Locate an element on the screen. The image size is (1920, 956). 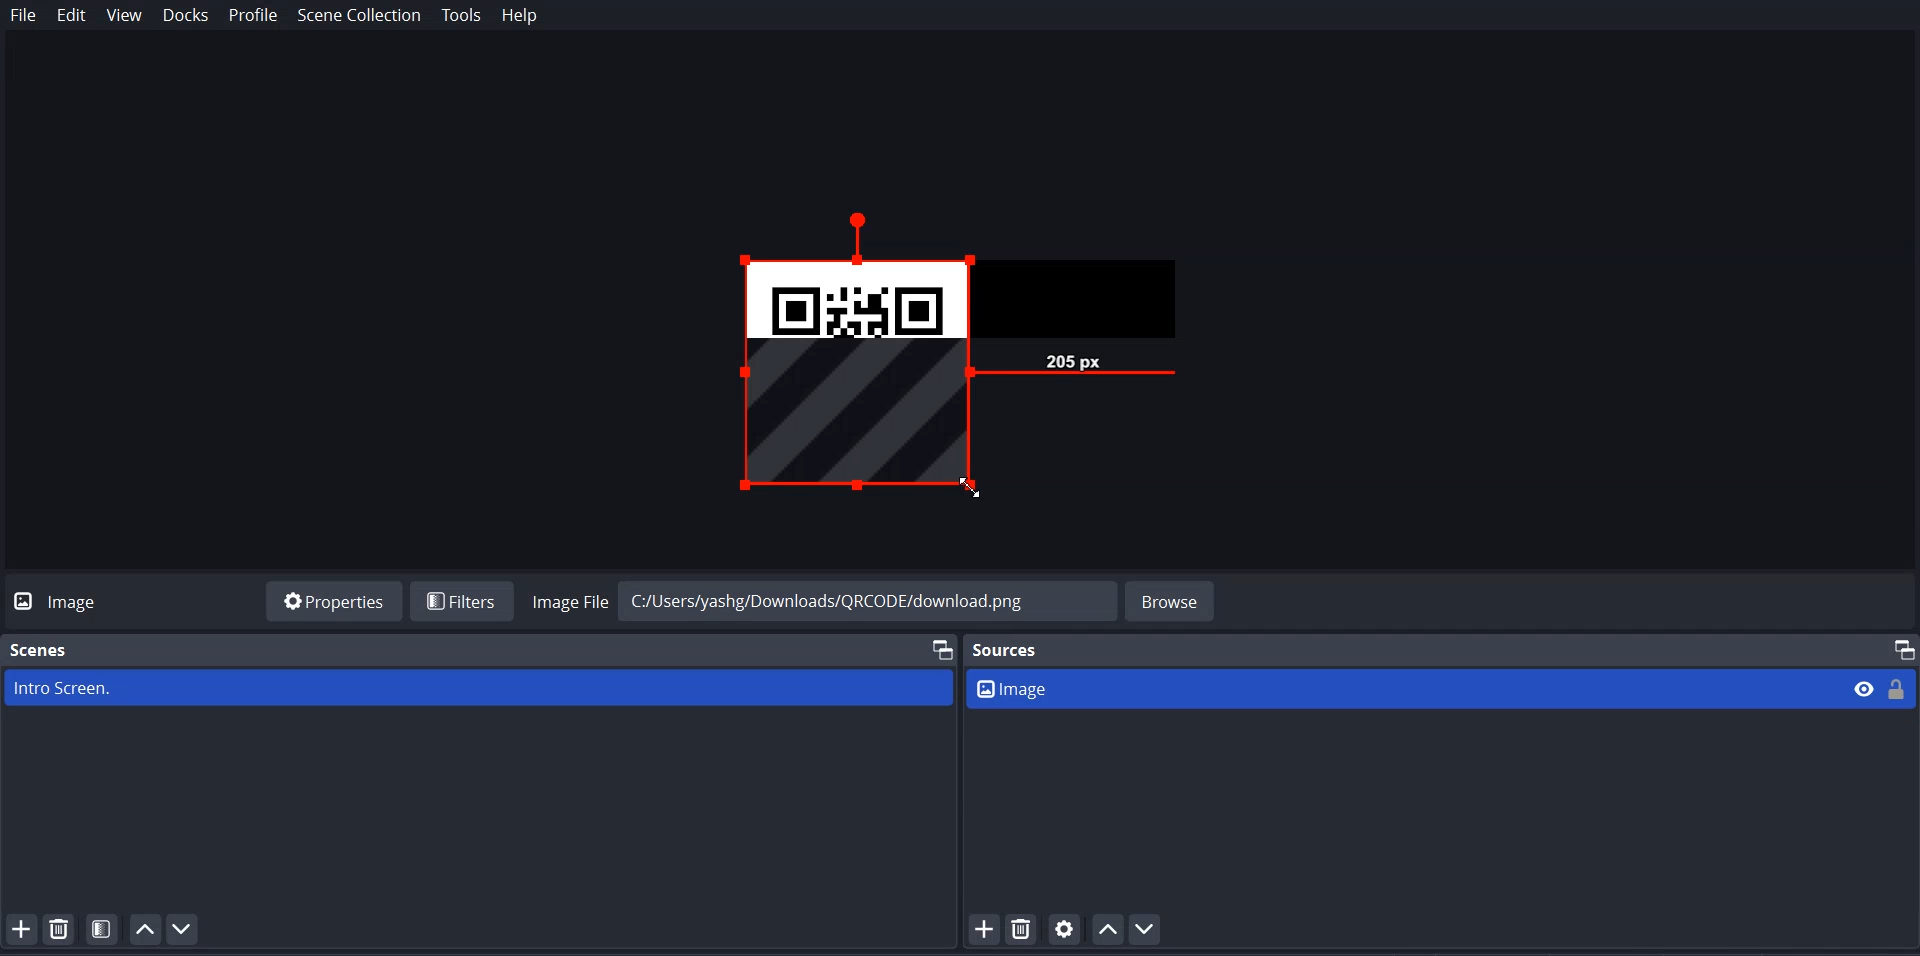
Move Scene Down  is located at coordinates (184, 929).